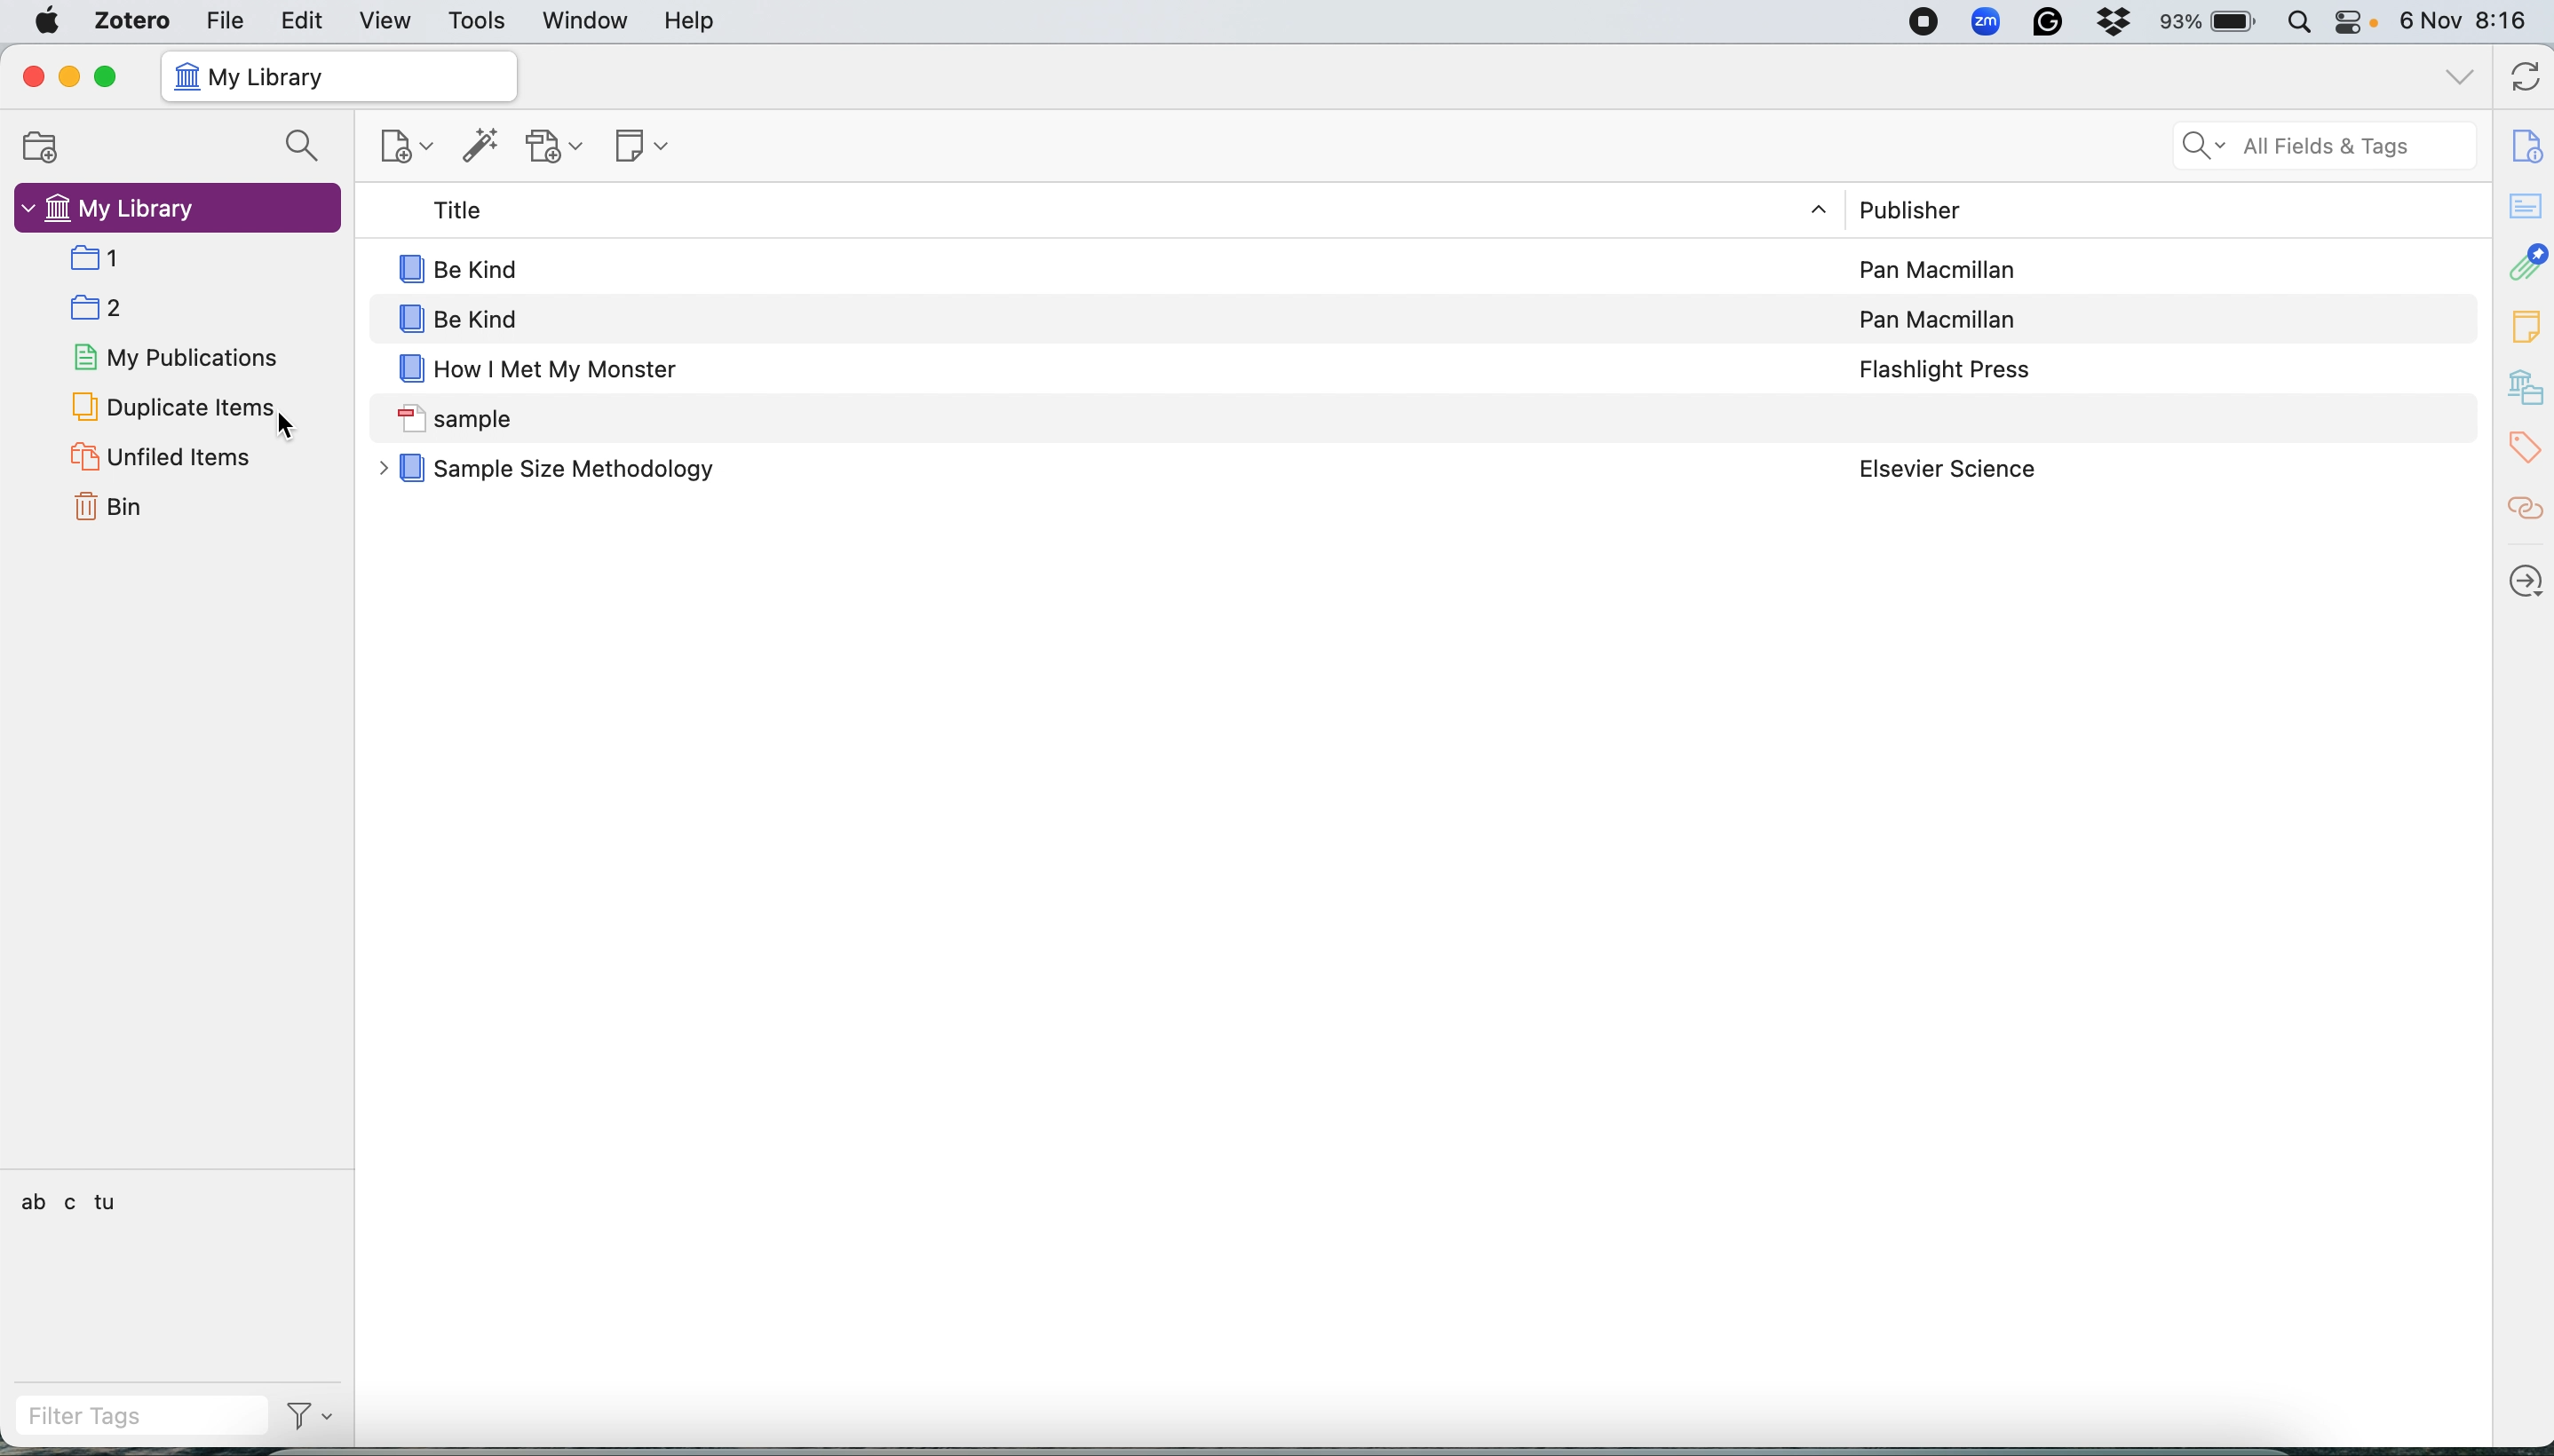  I want to click on cursor, so click(291, 432).